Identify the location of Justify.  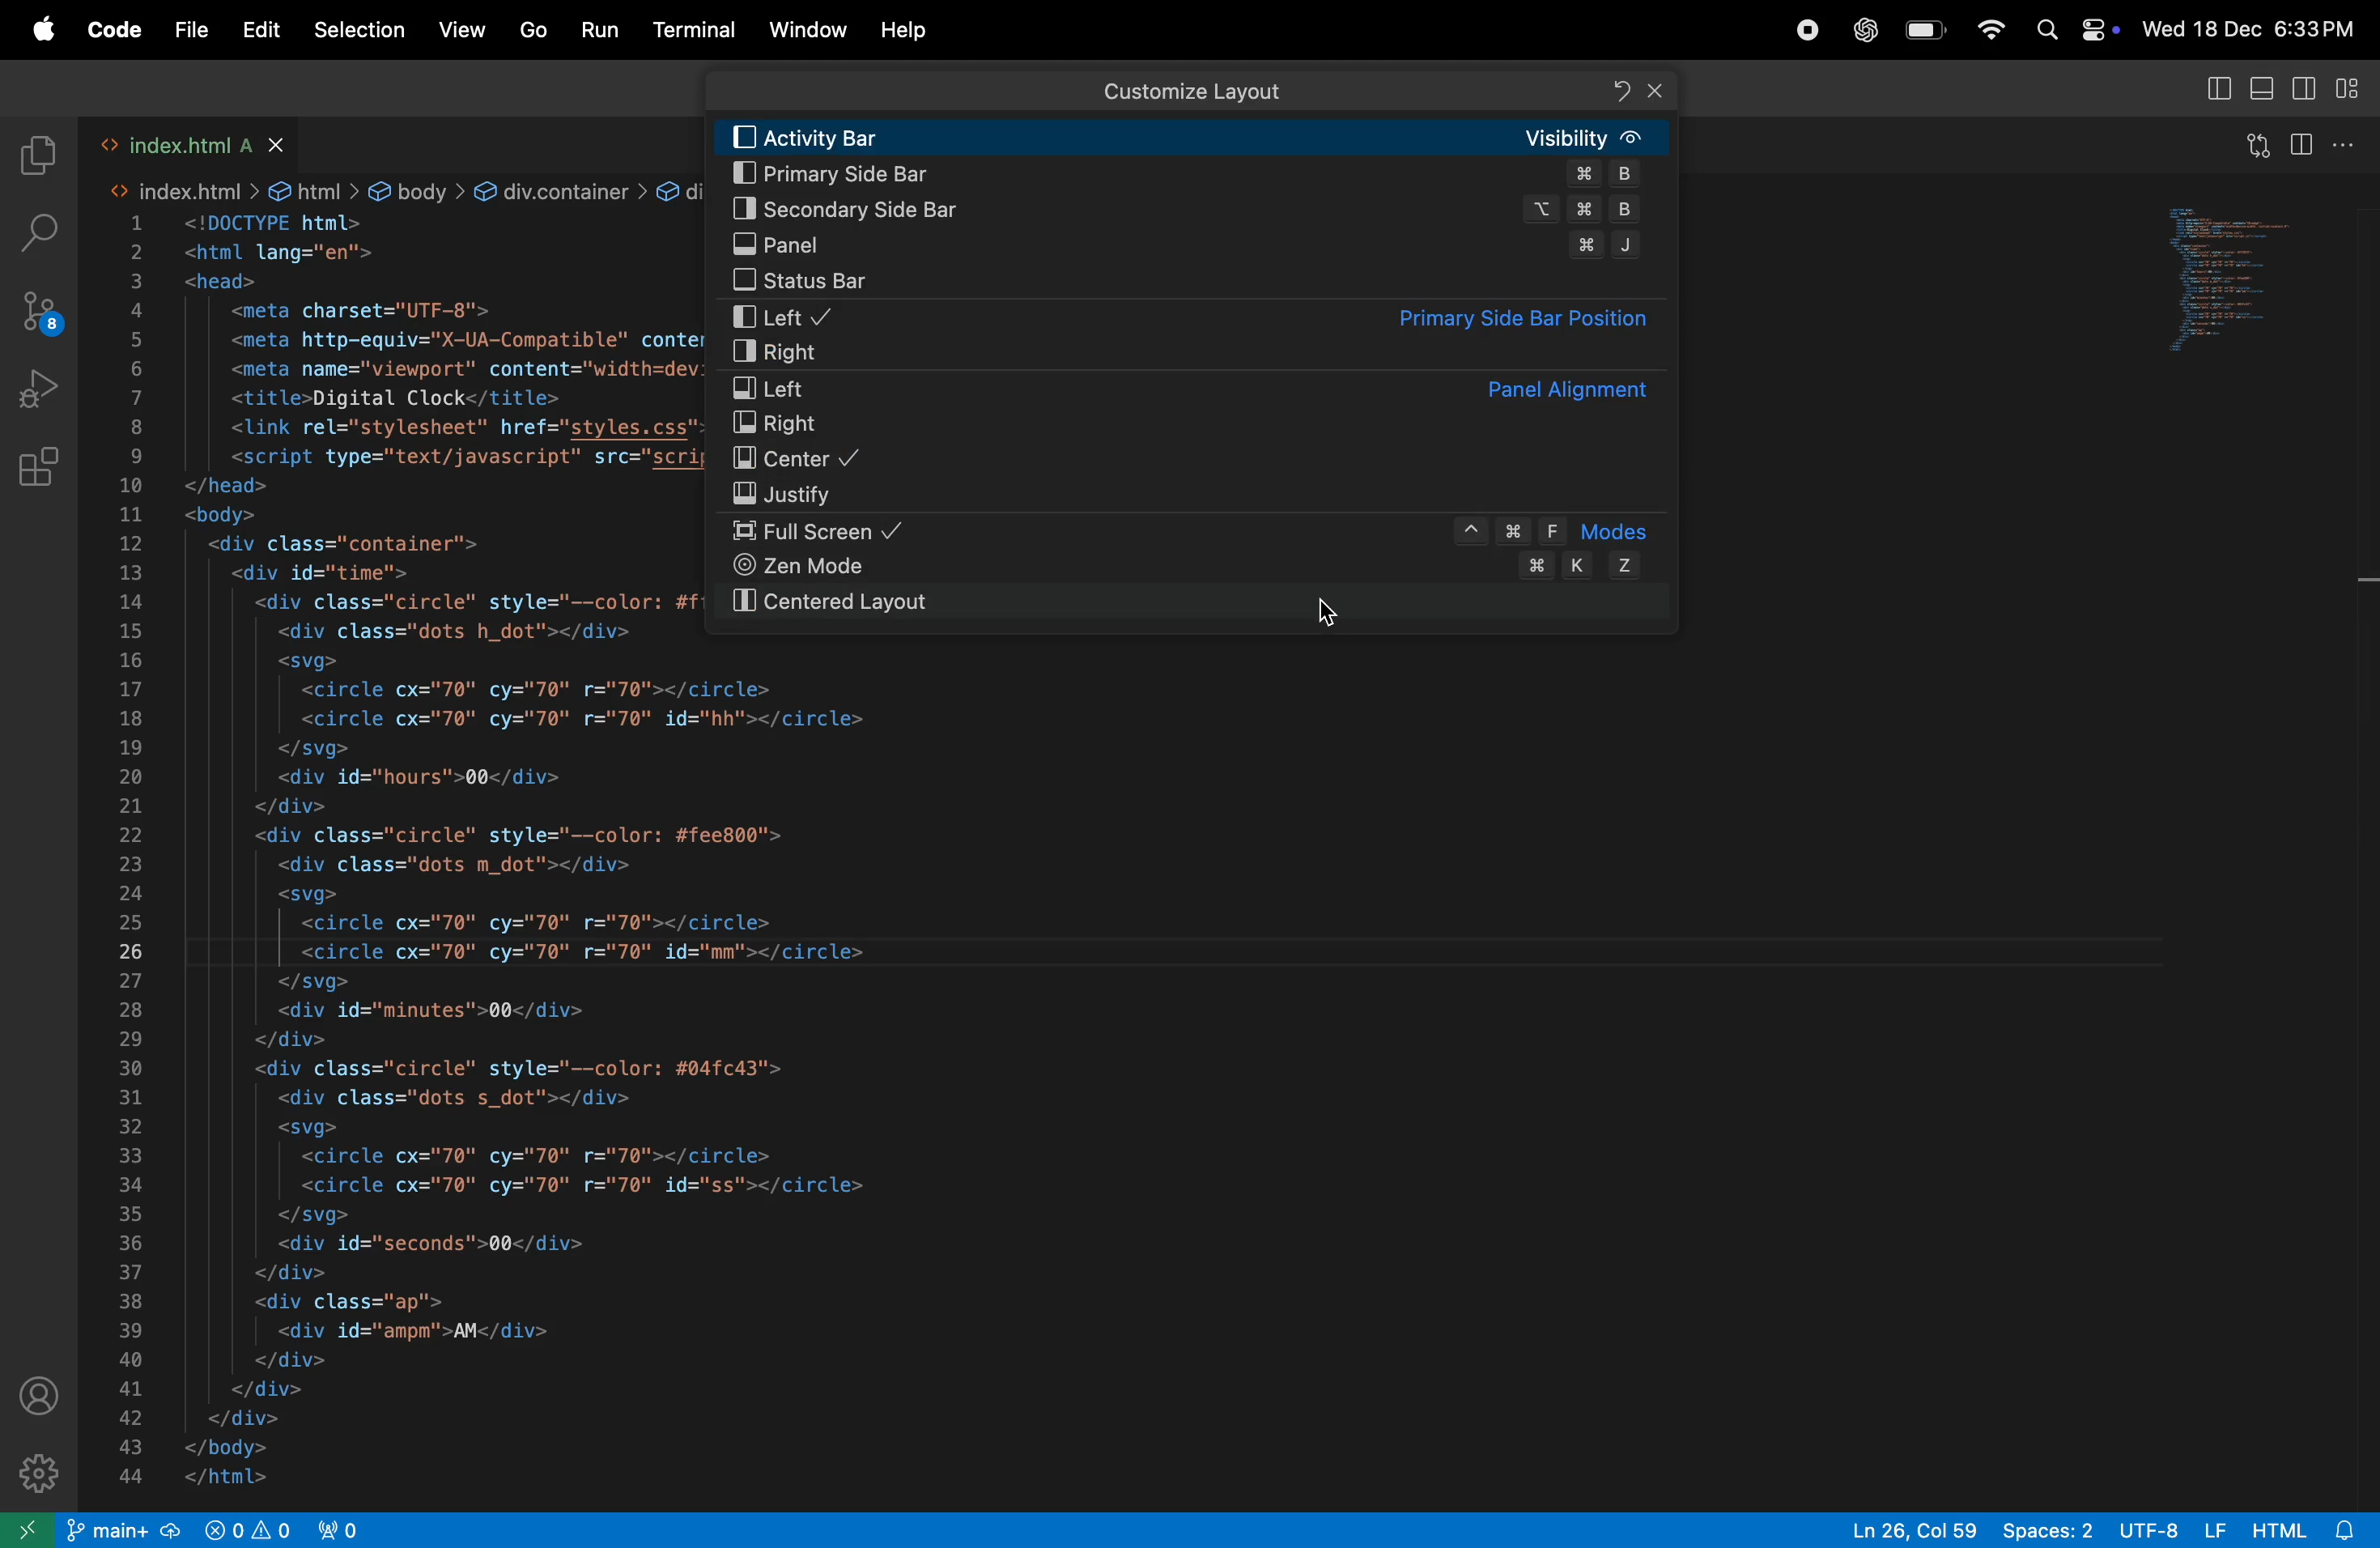
(1204, 496).